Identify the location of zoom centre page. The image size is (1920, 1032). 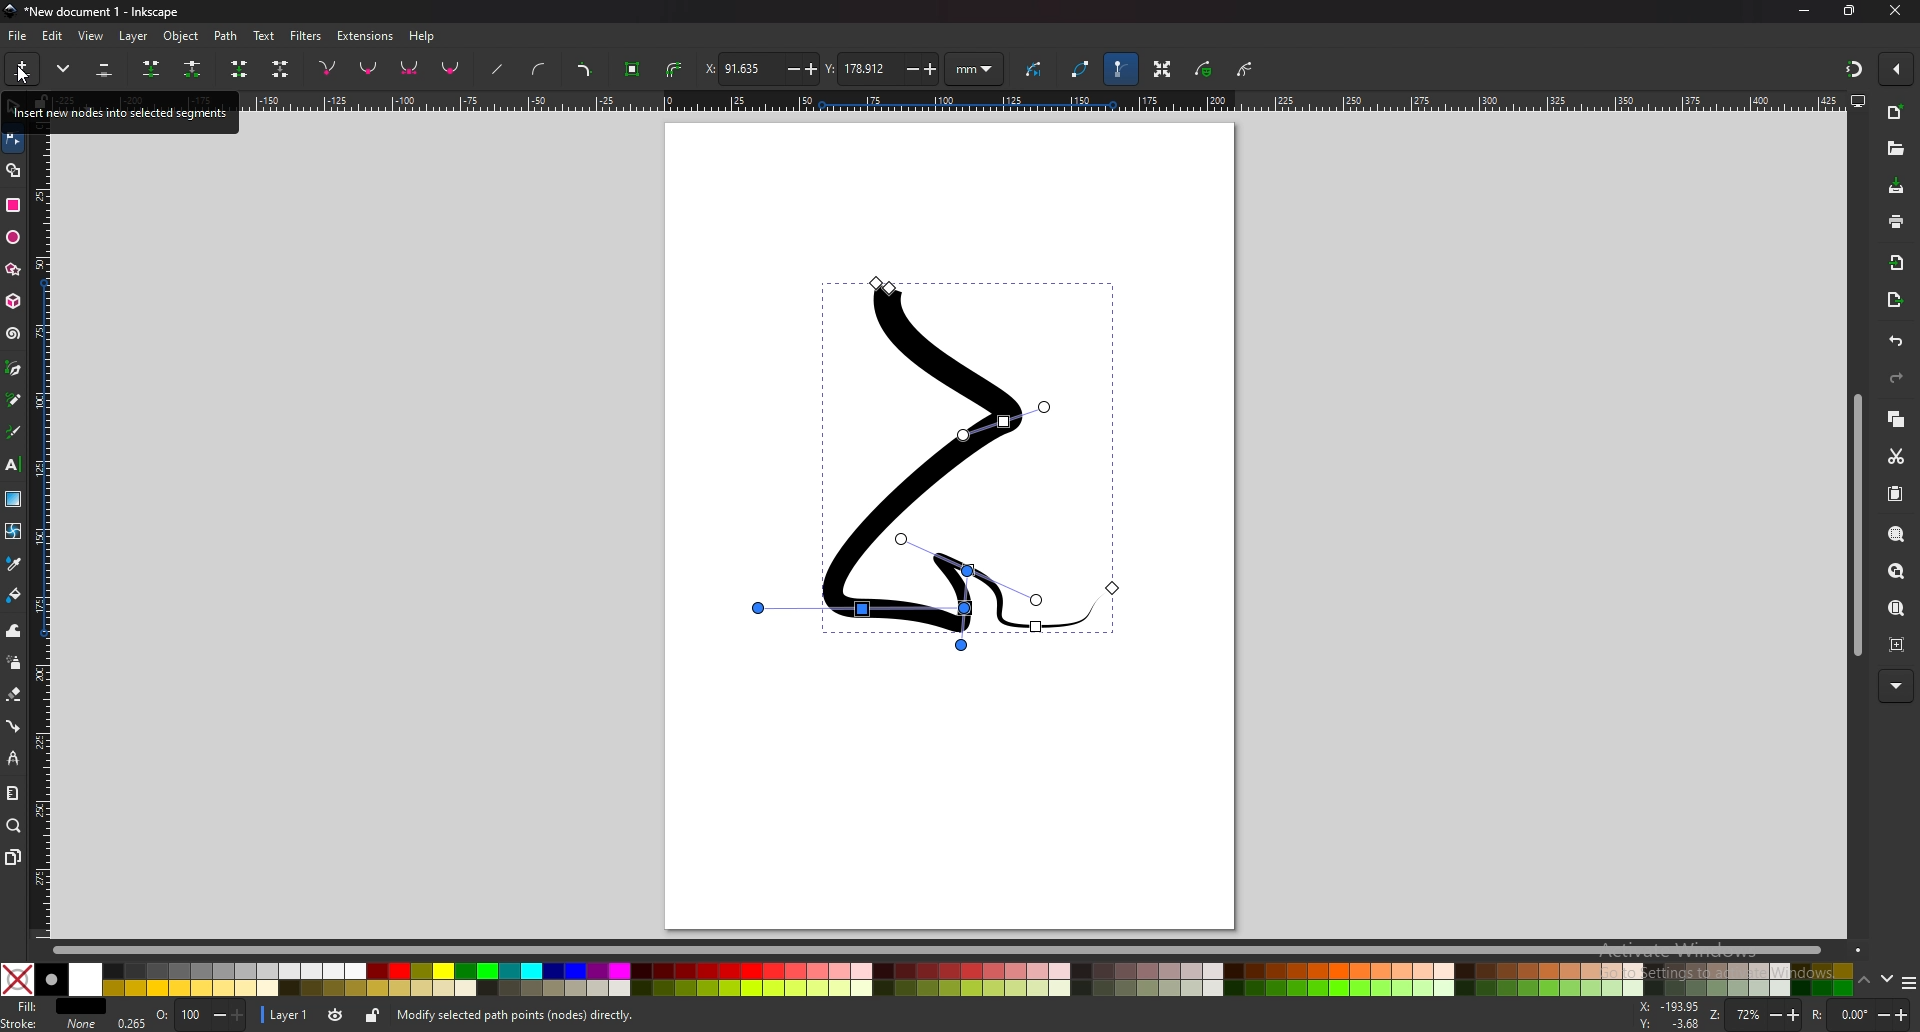
(1897, 645).